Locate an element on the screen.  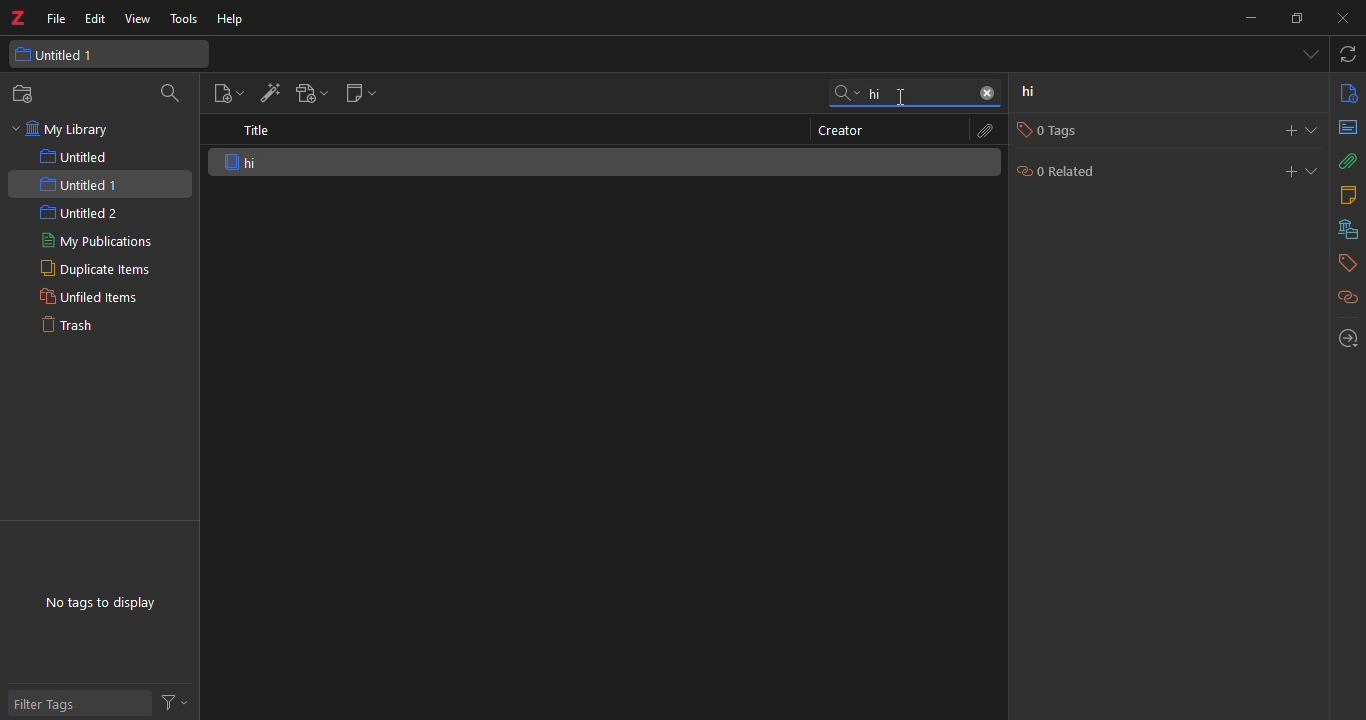
cancel is located at coordinates (988, 92).